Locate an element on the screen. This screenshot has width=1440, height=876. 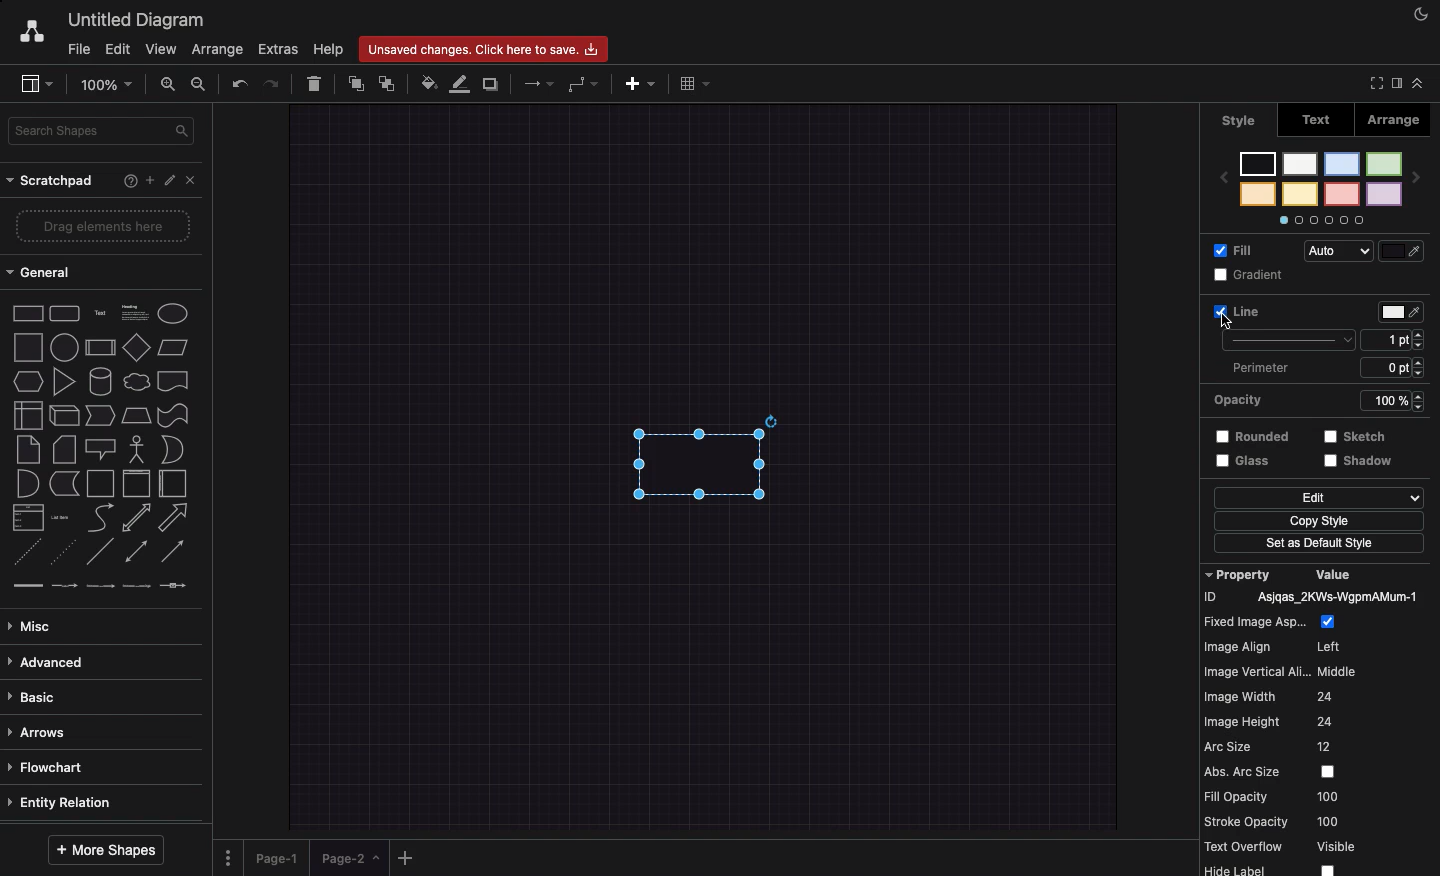
heading is located at coordinates (134, 311).